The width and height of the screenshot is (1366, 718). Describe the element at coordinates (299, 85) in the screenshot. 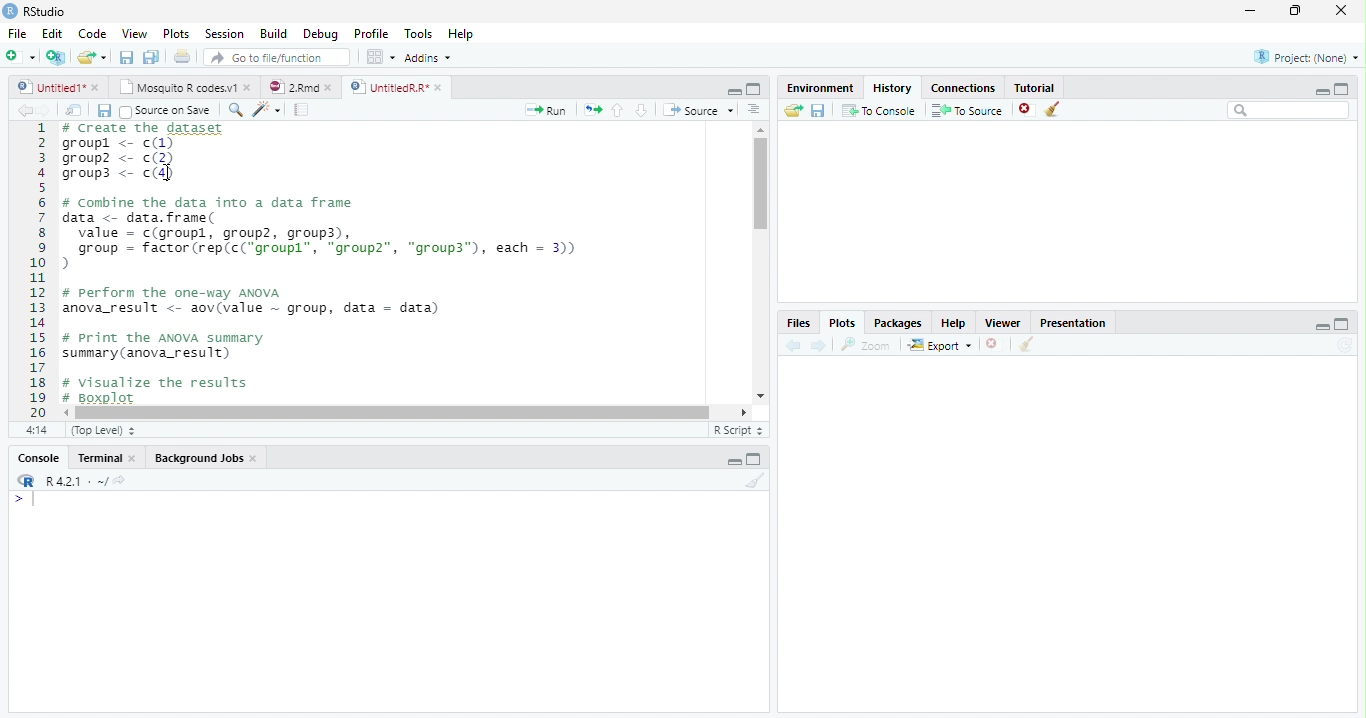

I see `2Rmd` at that location.